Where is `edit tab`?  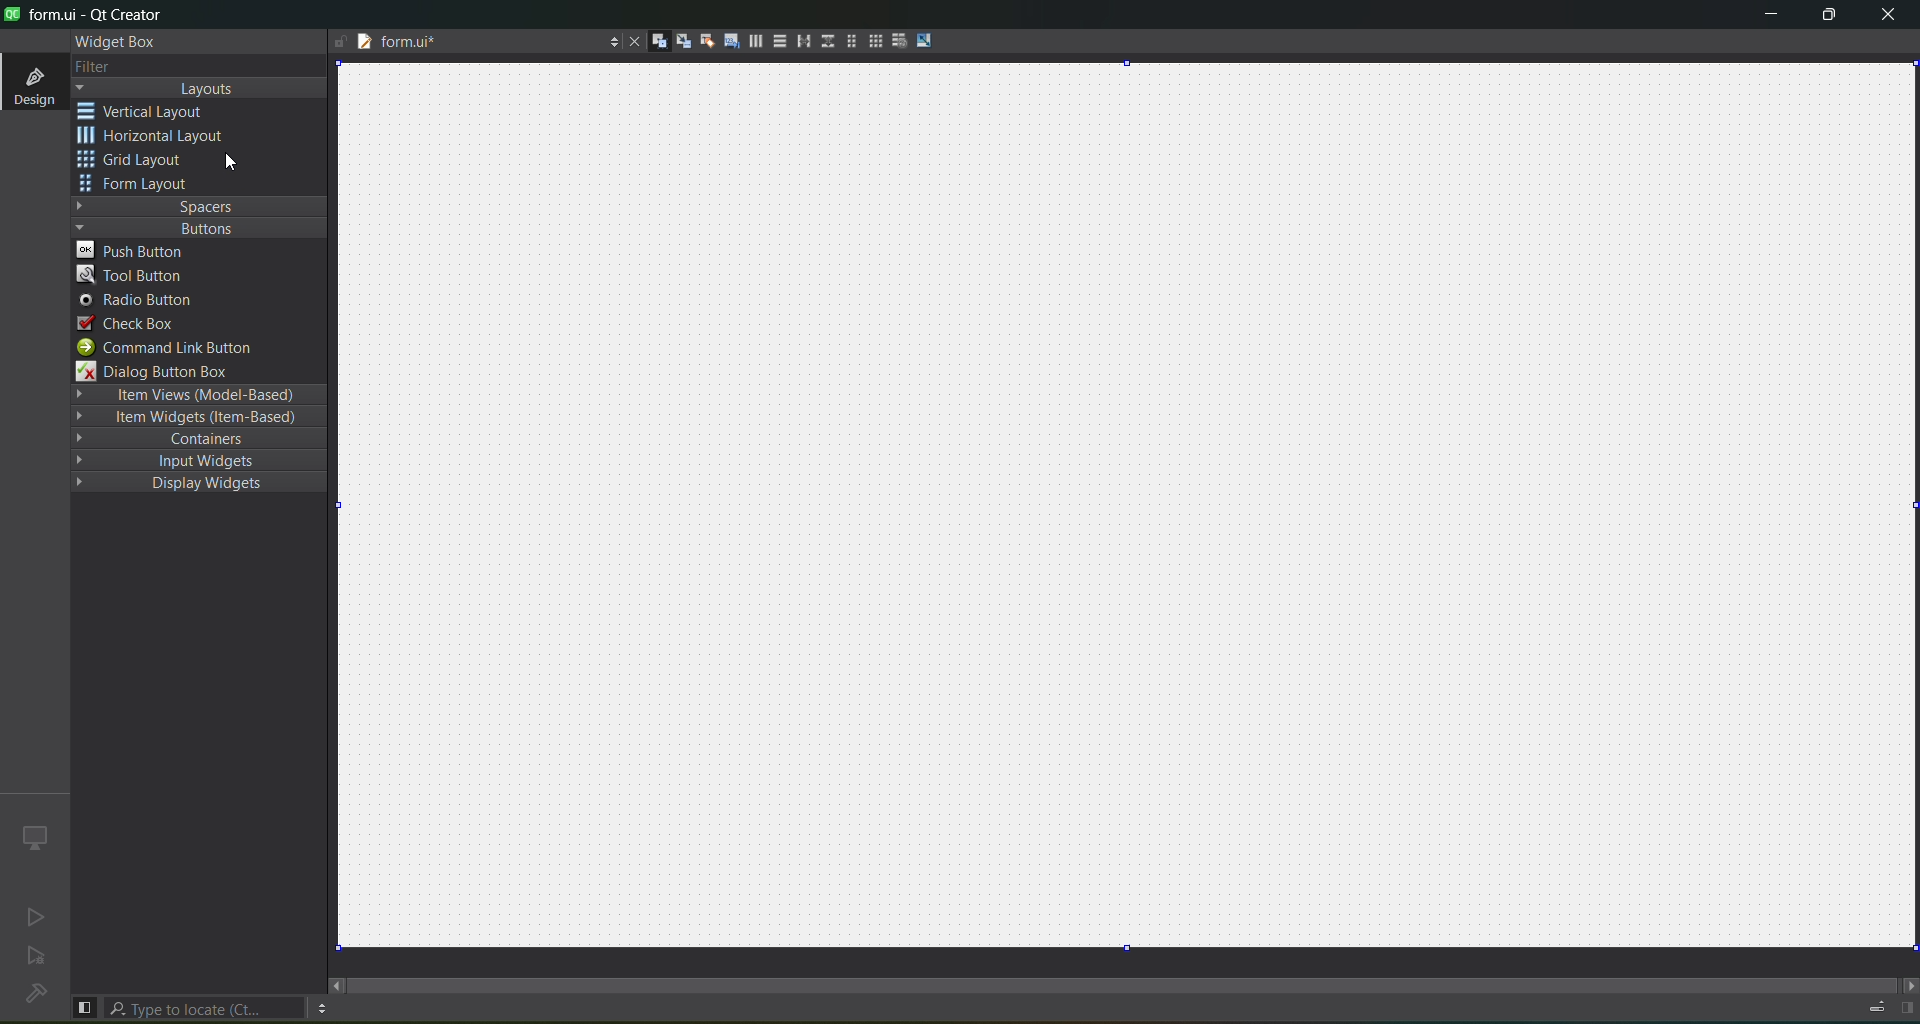 edit tab is located at coordinates (731, 45).